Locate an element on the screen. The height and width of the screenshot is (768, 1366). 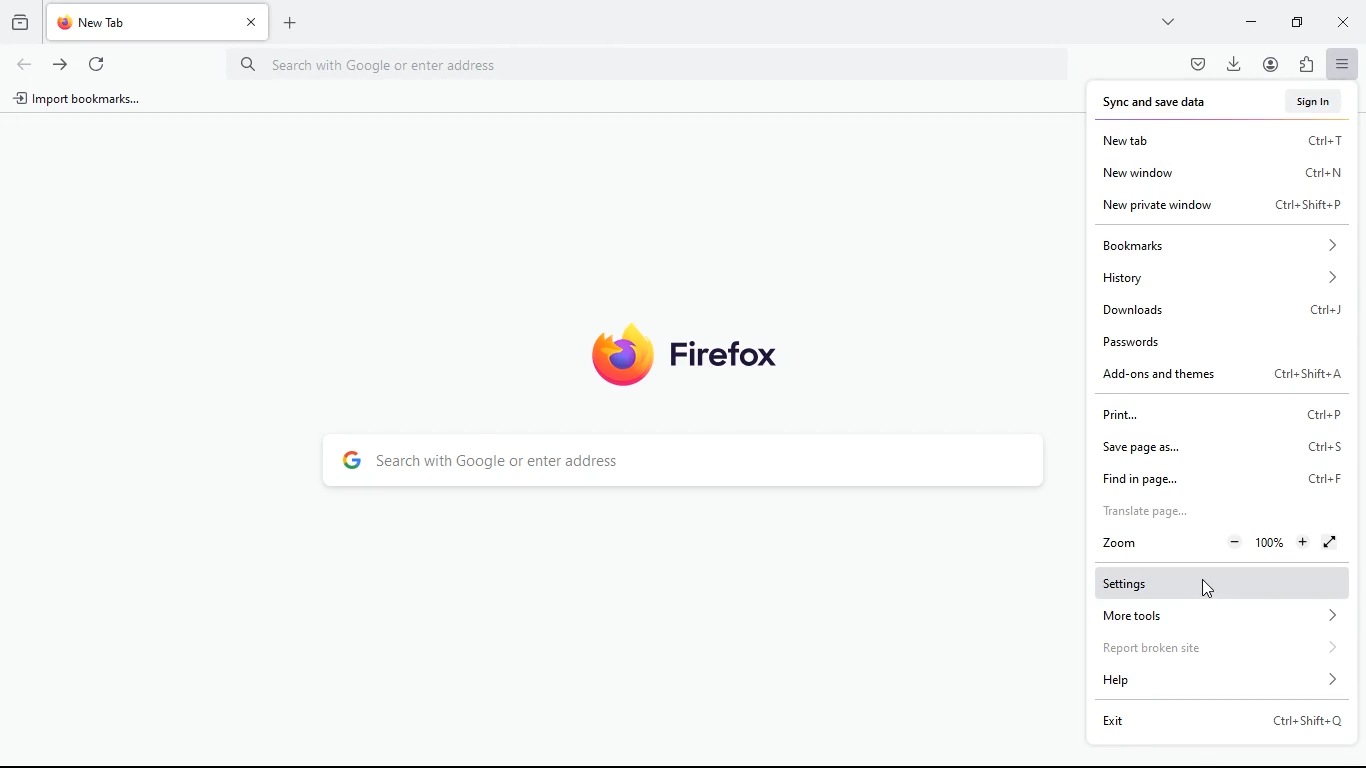
more tools is located at coordinates (1221, 616).